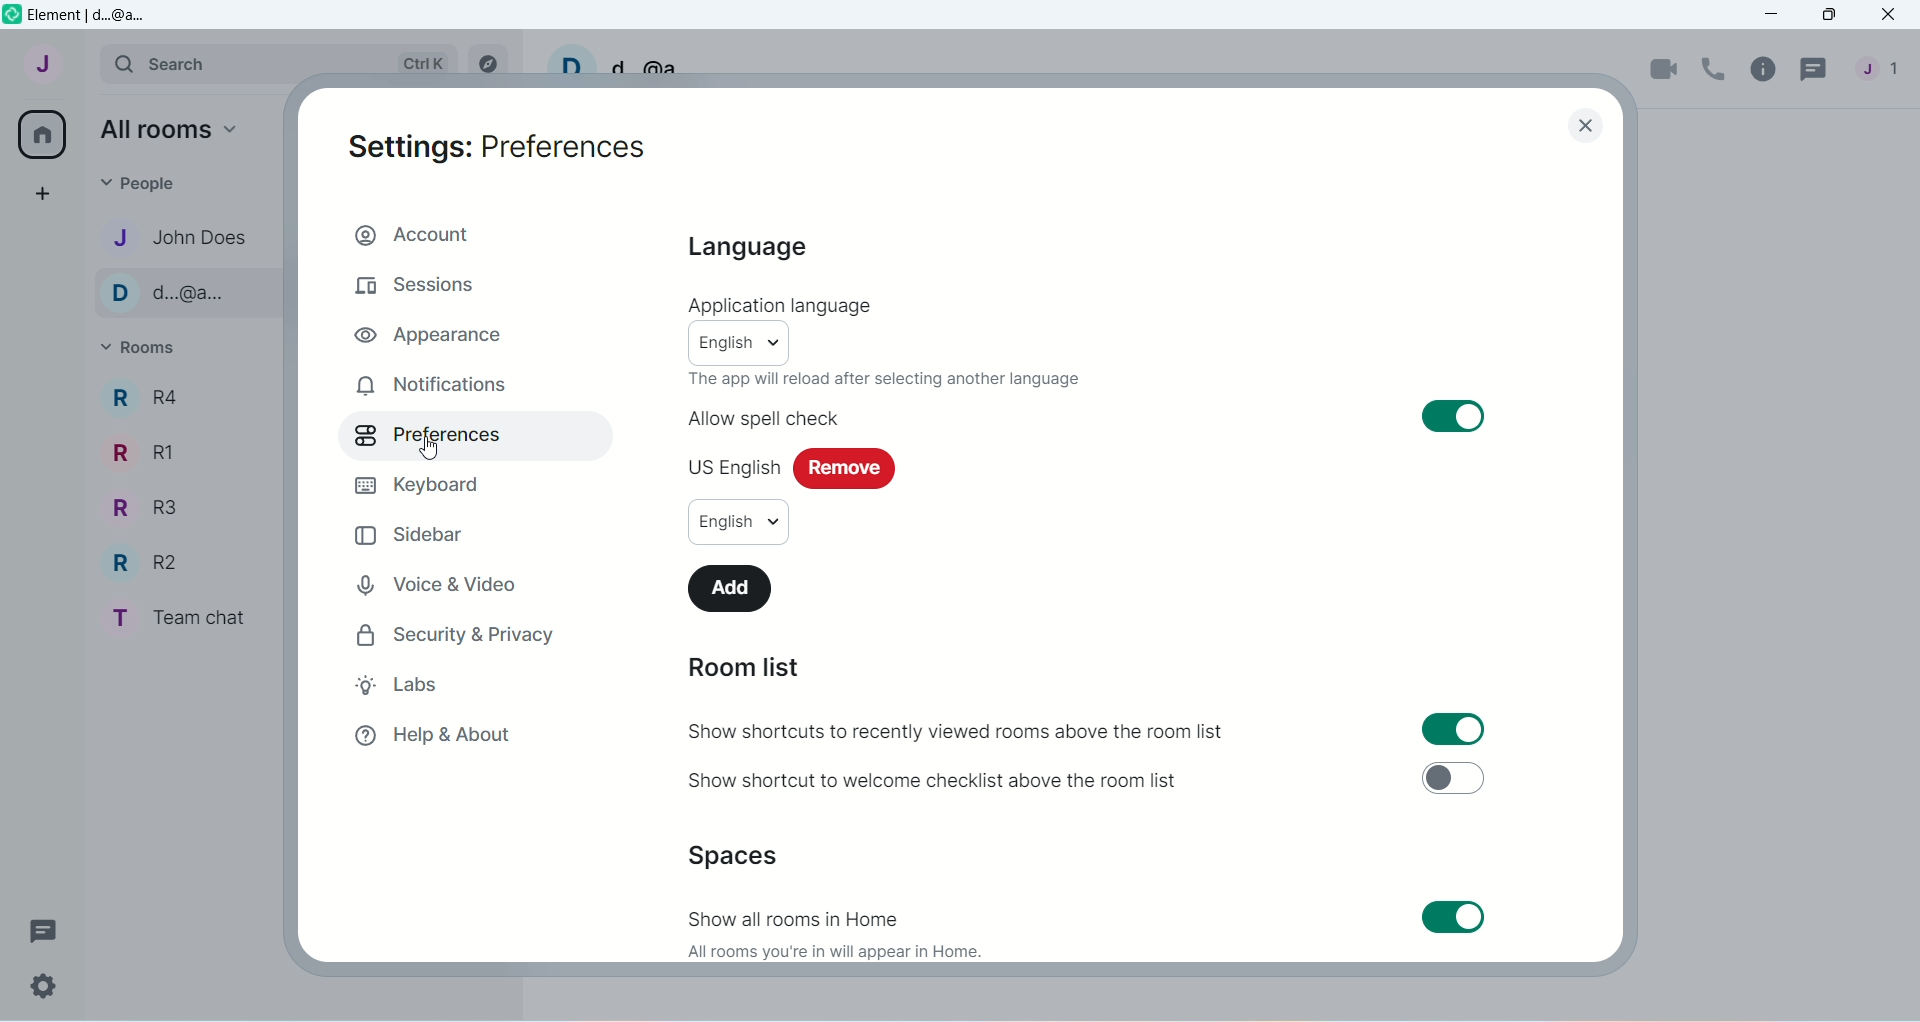 This screenshot has height=1022, width=1920. What do you see at coordinates (454, 634) in the screenshot?
I see `Security and Privacy` at bounding box center [454, 634].